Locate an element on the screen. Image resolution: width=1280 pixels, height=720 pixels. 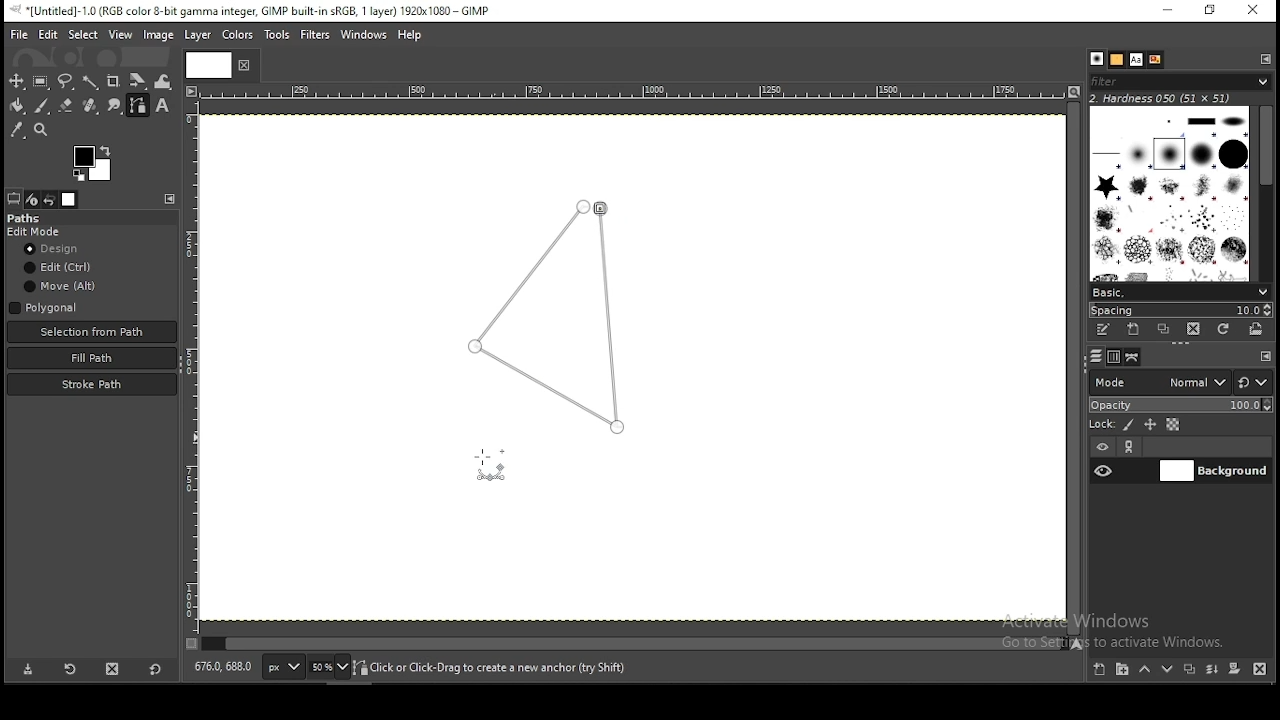
rectangle selection tool is located at coordinates (38, 80).